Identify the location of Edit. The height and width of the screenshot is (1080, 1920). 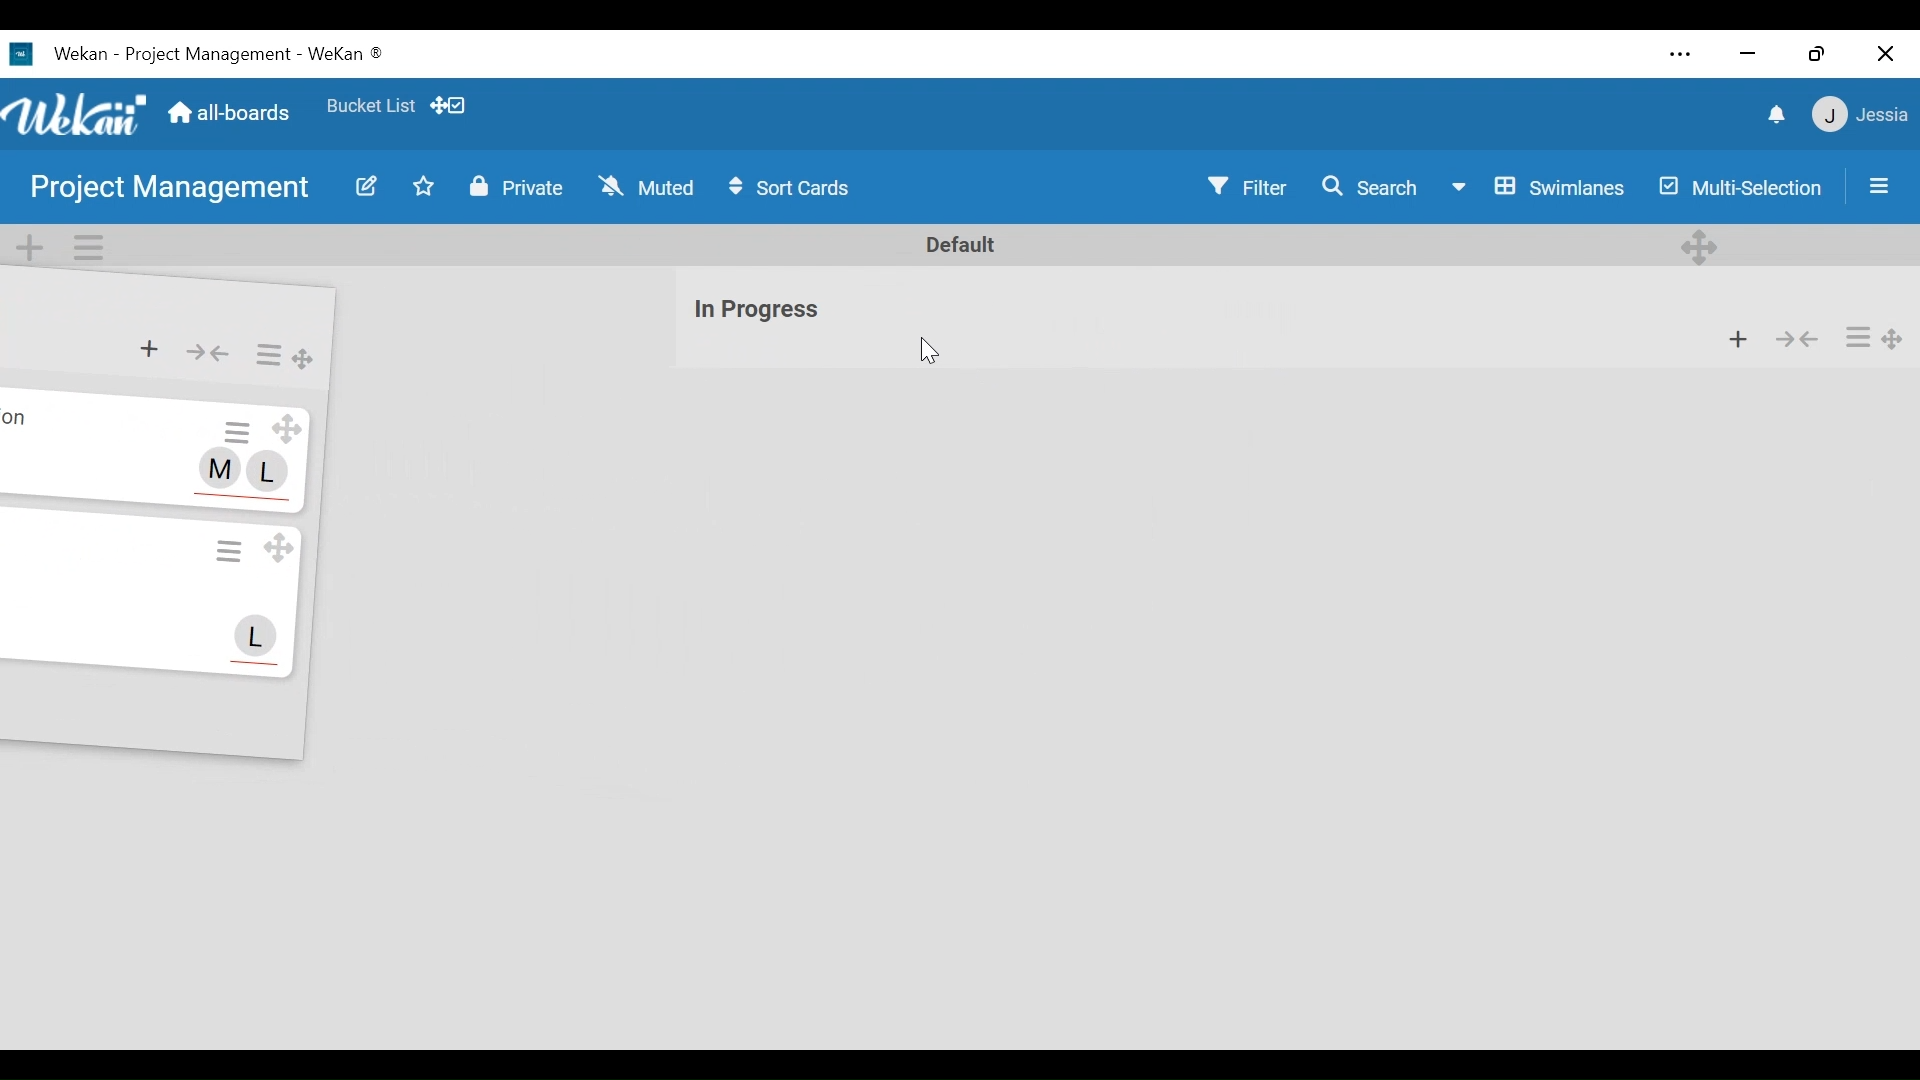
(368, 185).